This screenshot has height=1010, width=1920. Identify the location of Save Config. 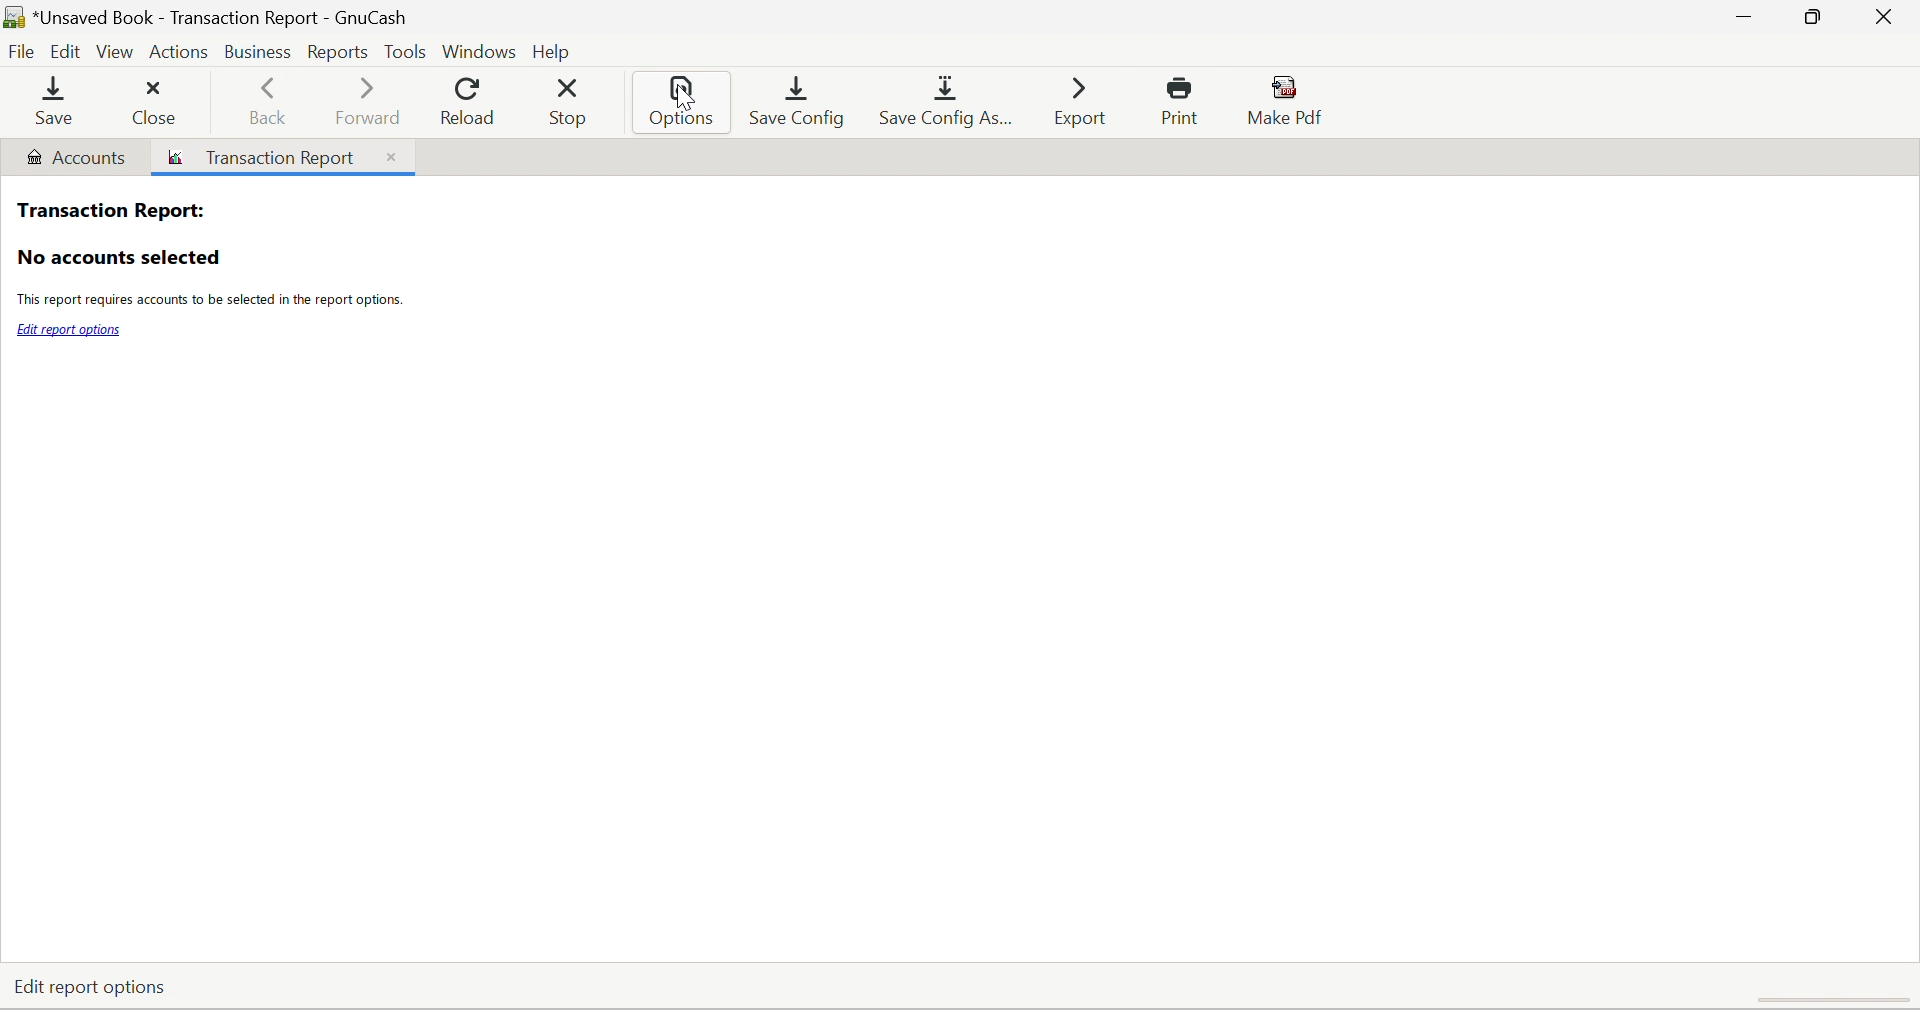
(800, 100).